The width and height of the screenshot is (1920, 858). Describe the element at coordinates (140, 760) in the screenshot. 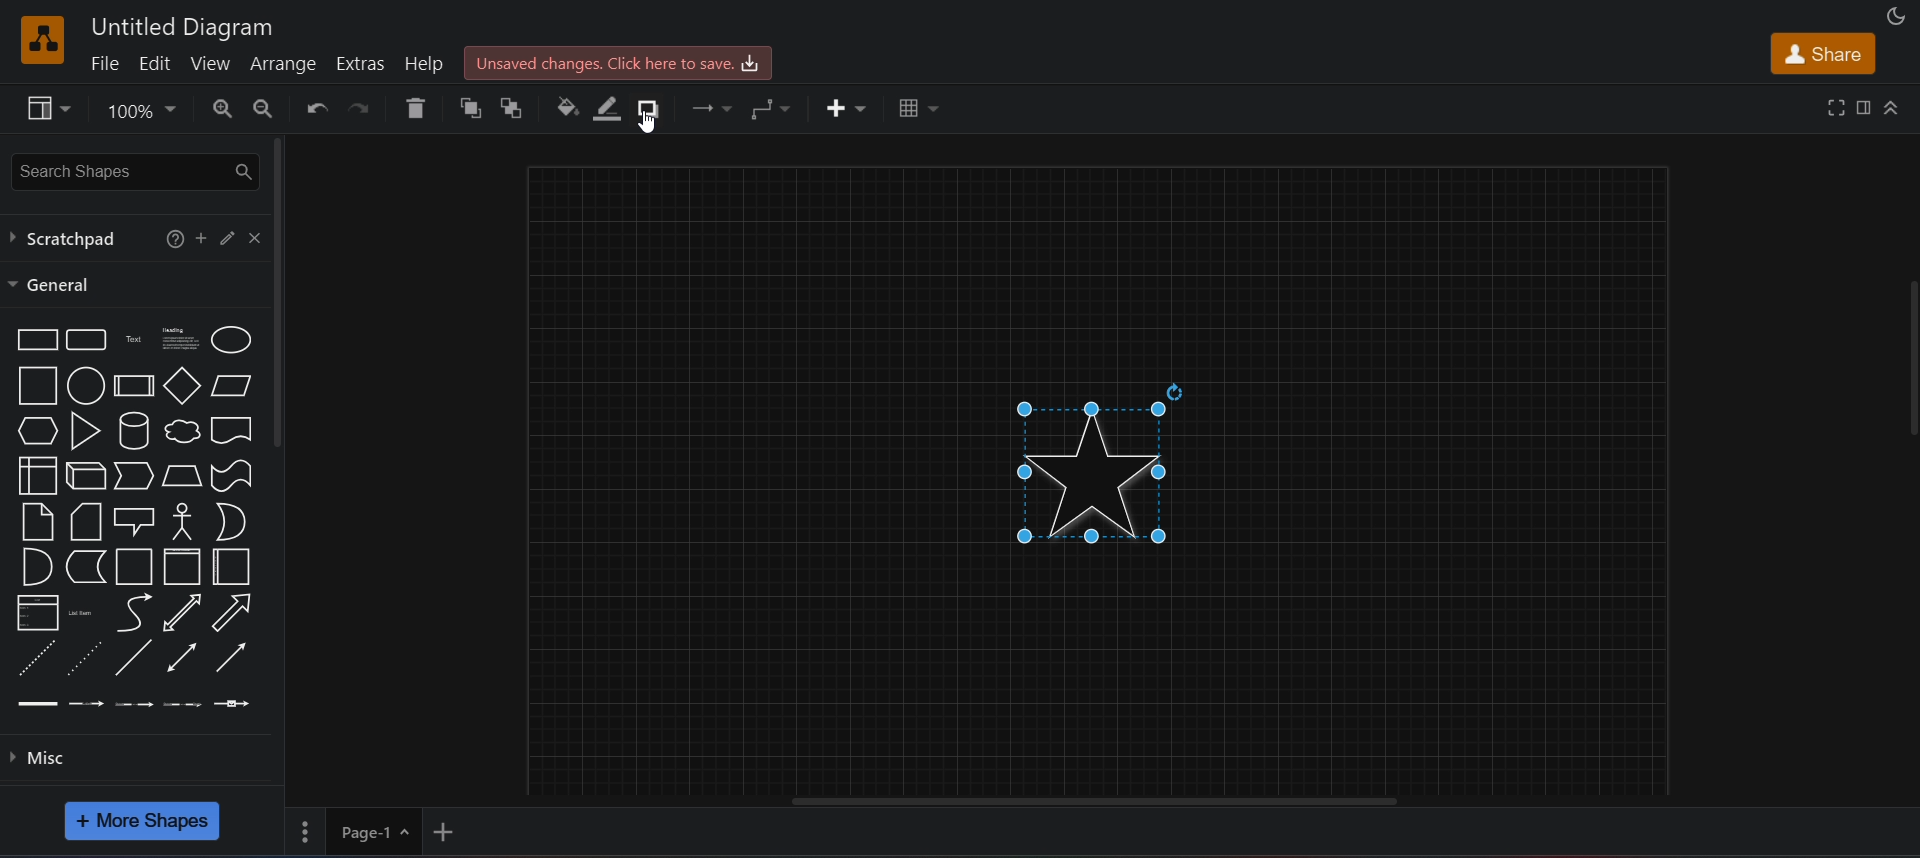

I see `misc` at that location.